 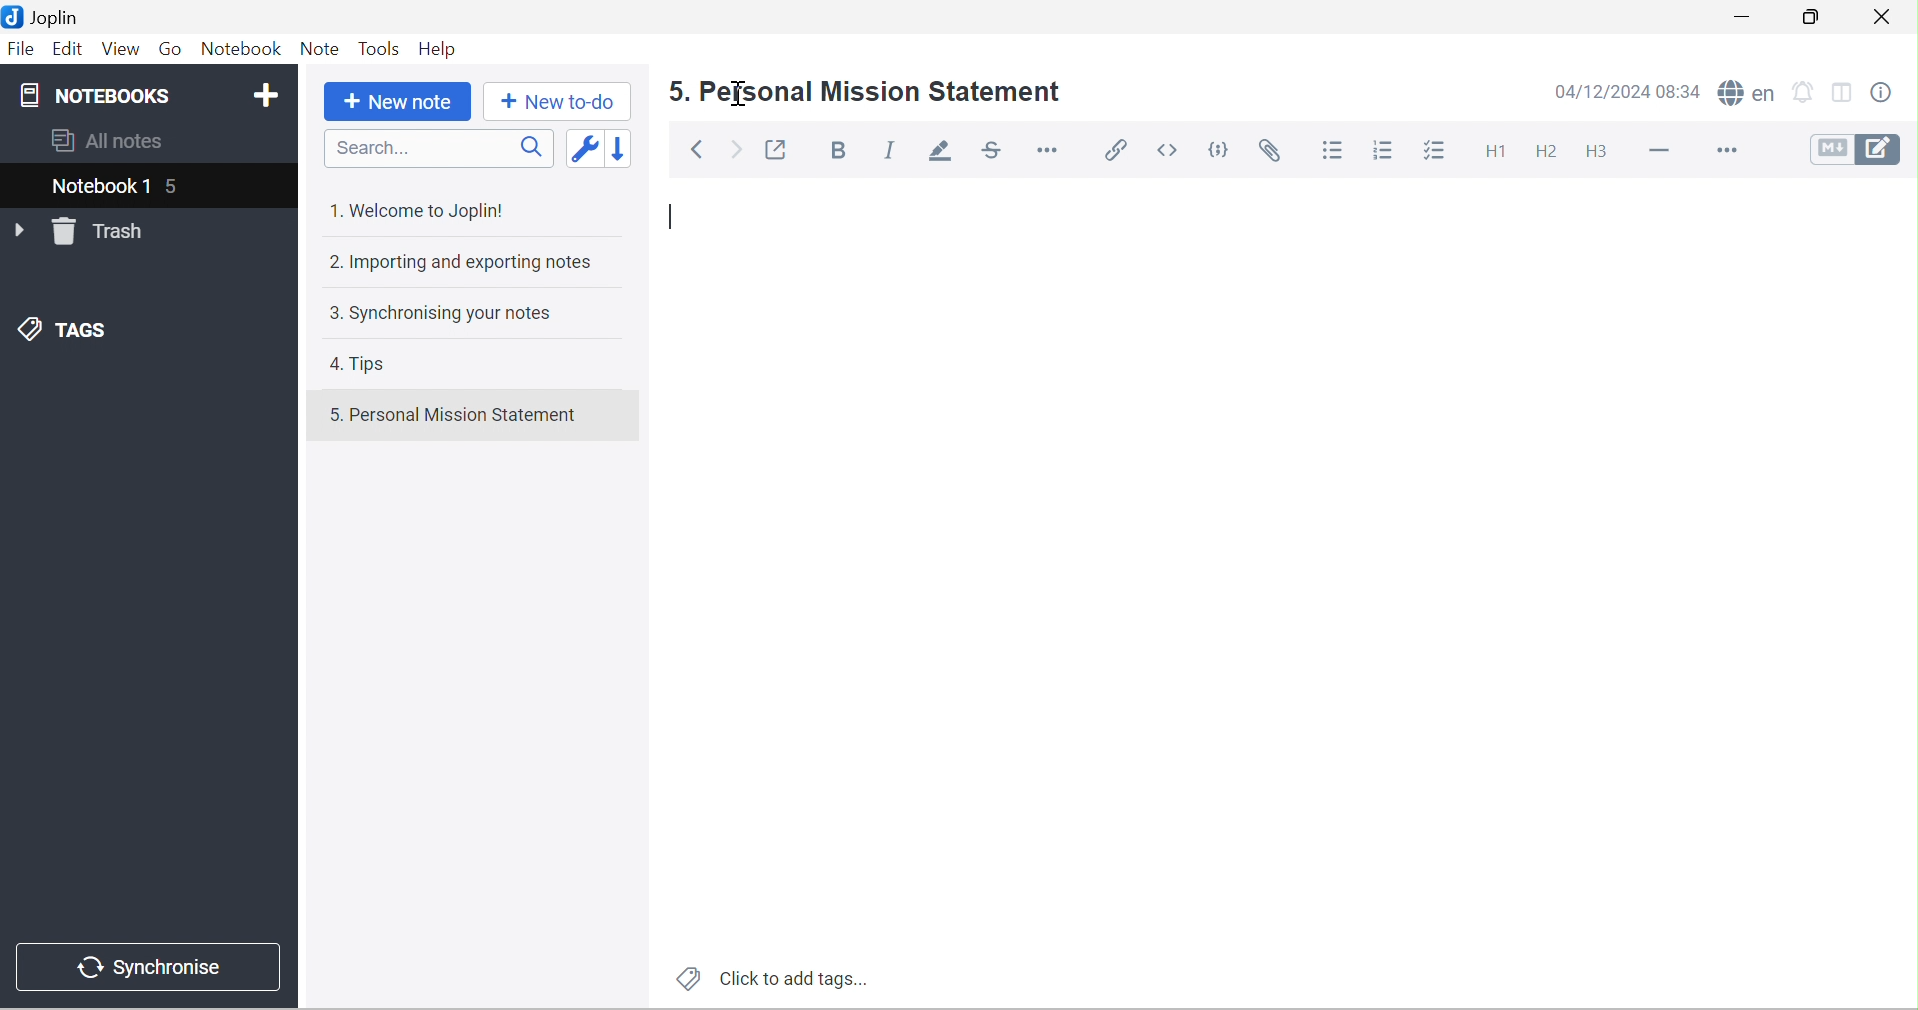 I want to click on TAGS, so click(x=63, y=327).